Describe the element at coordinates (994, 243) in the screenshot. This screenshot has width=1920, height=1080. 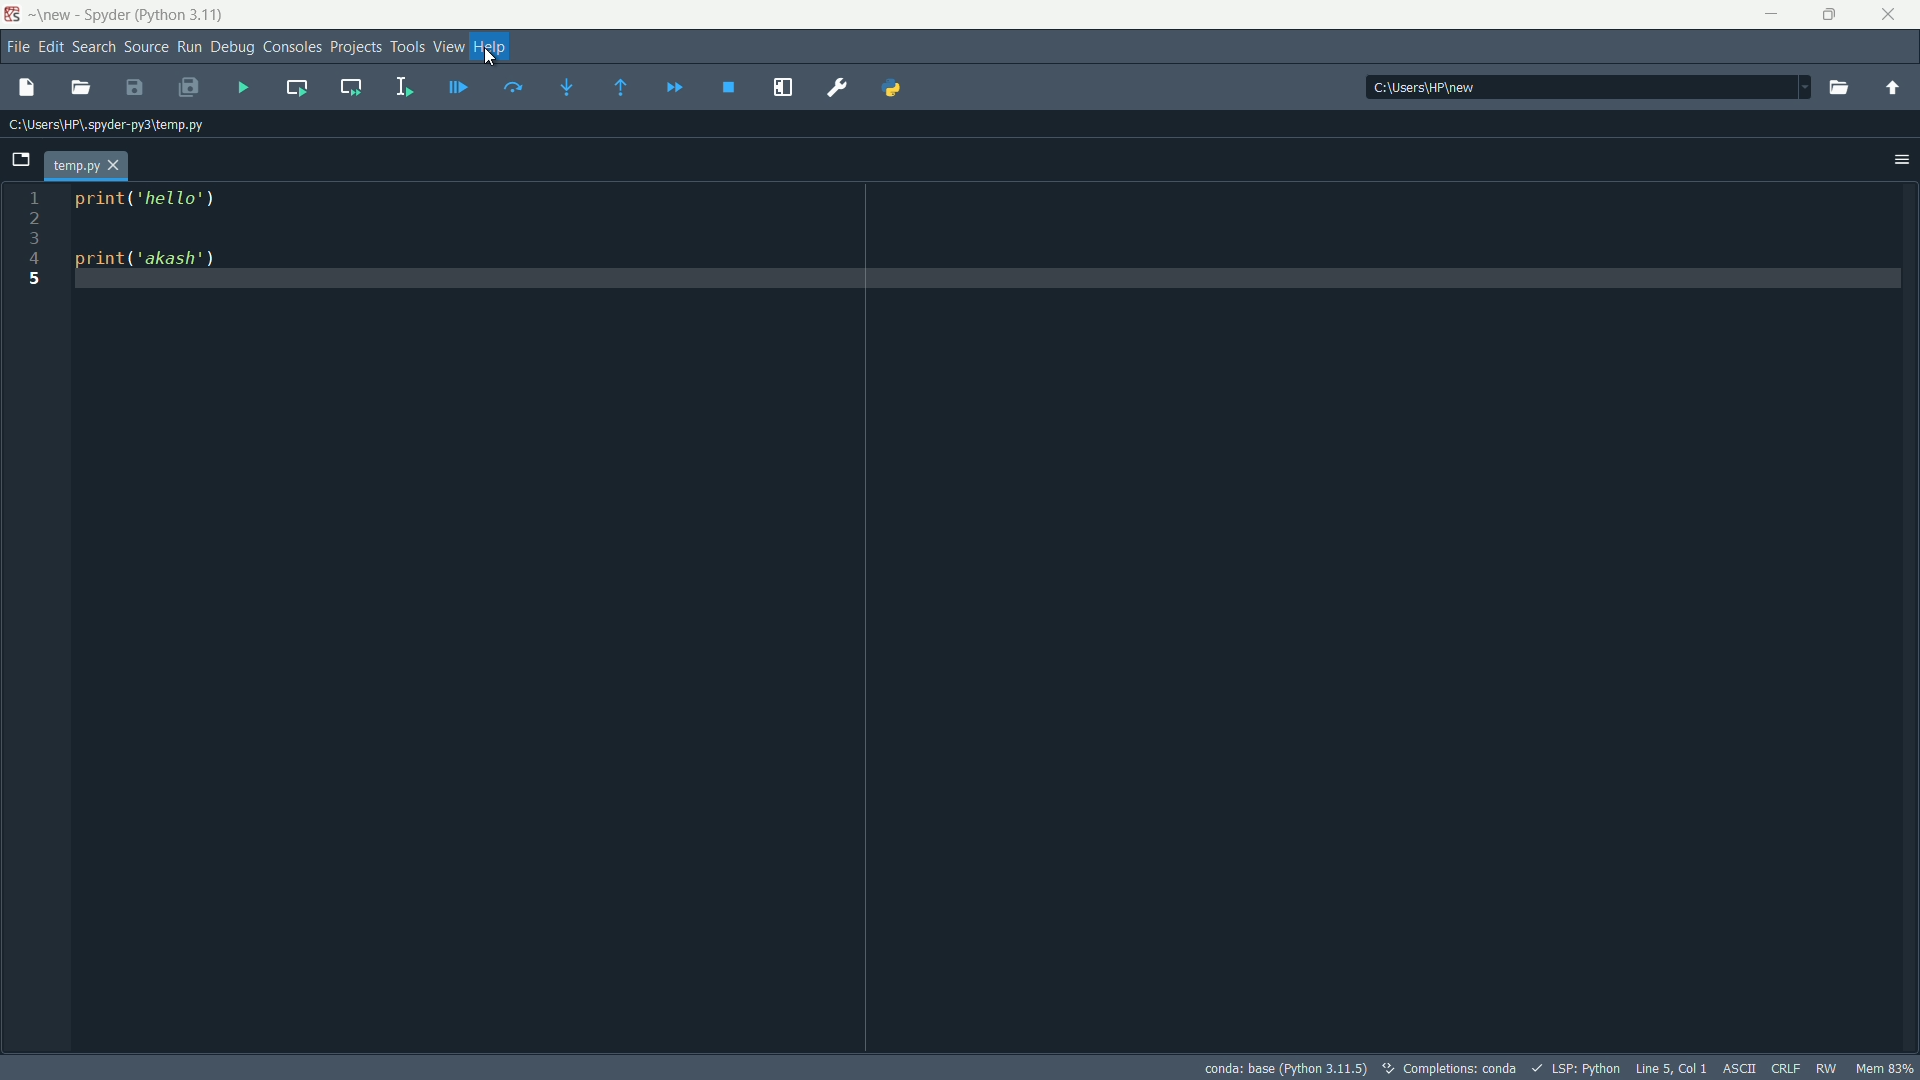
I see `print('hello')  print('akash')` at that location.